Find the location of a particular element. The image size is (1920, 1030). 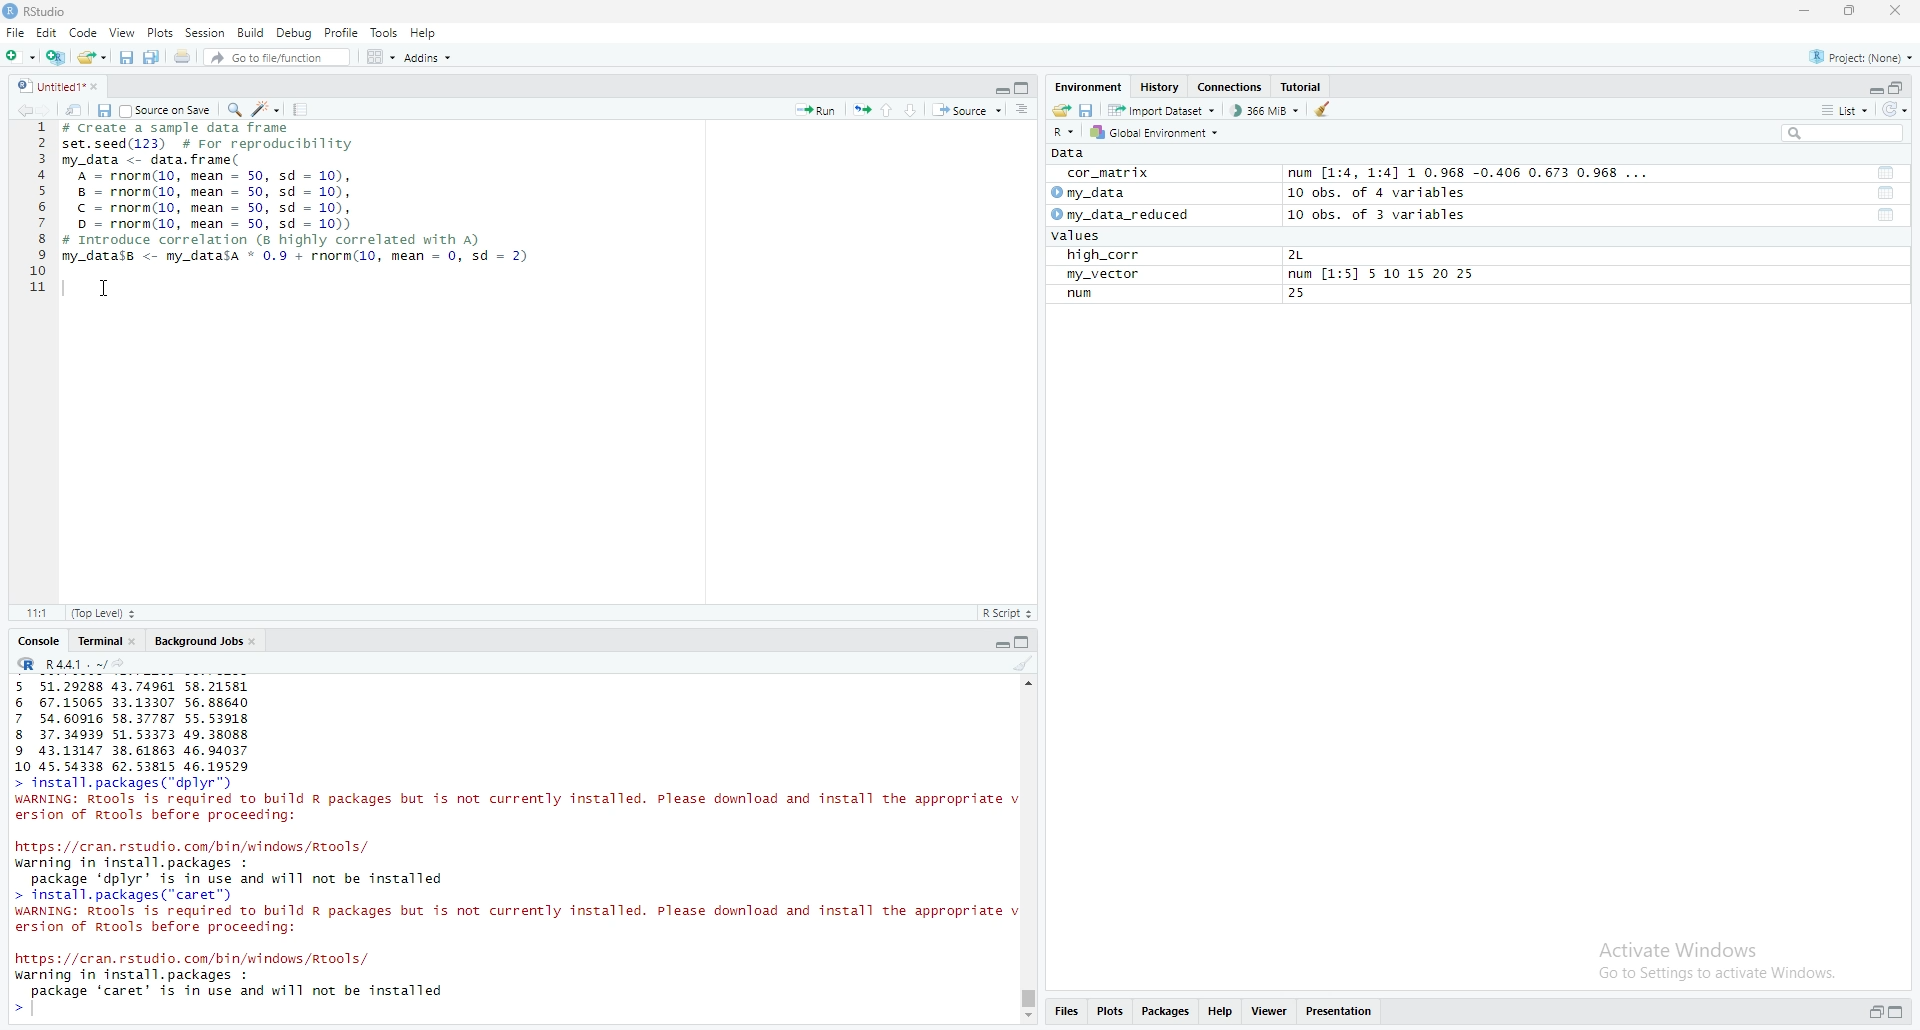

Help is located at coordinates (425, 33).